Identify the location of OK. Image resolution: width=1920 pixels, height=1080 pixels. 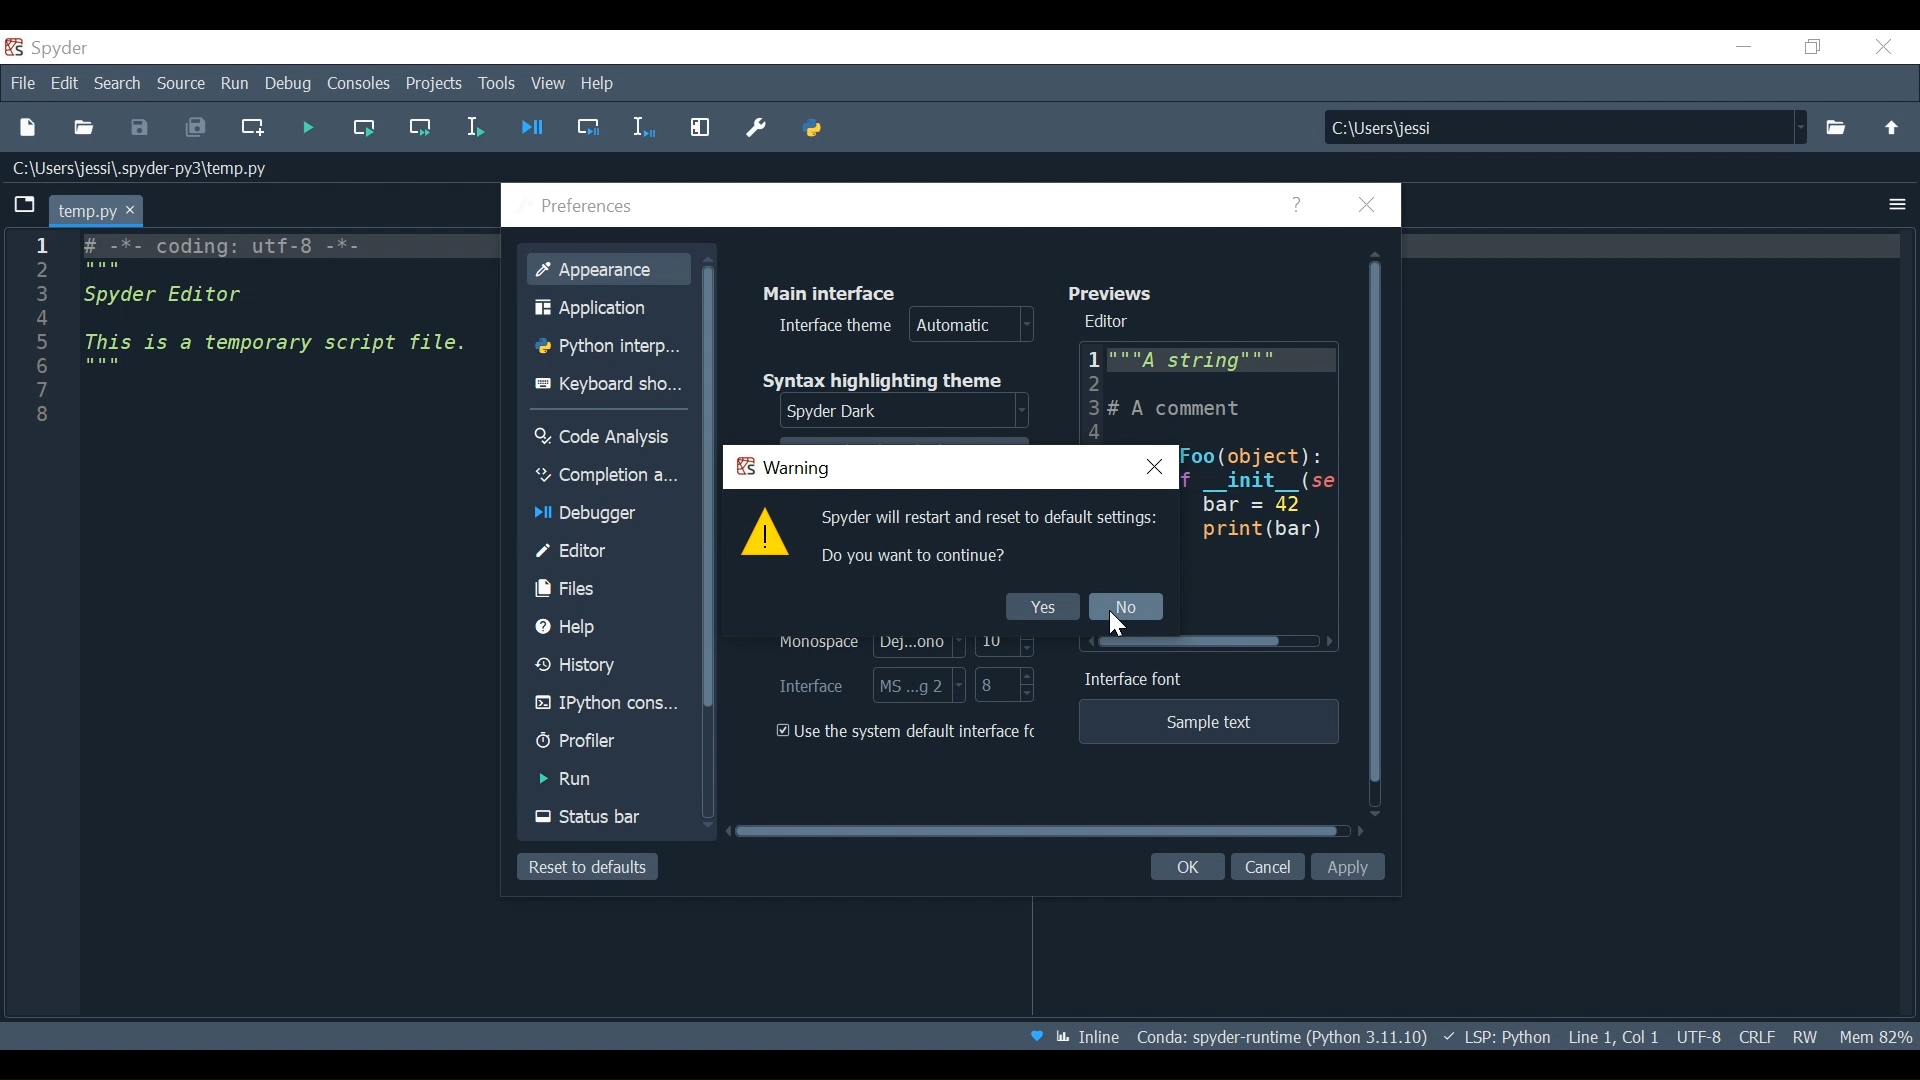
(1187, 866).